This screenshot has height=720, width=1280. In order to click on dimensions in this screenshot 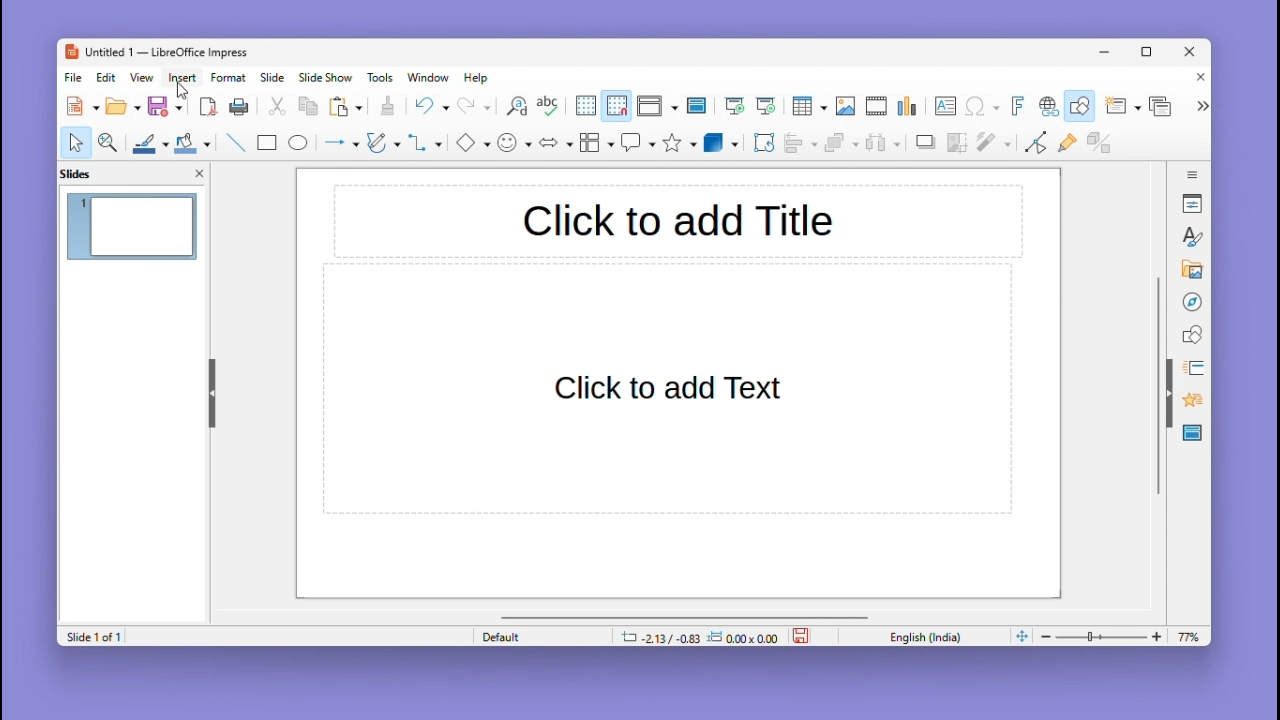, I will do `click(699, 636)`.